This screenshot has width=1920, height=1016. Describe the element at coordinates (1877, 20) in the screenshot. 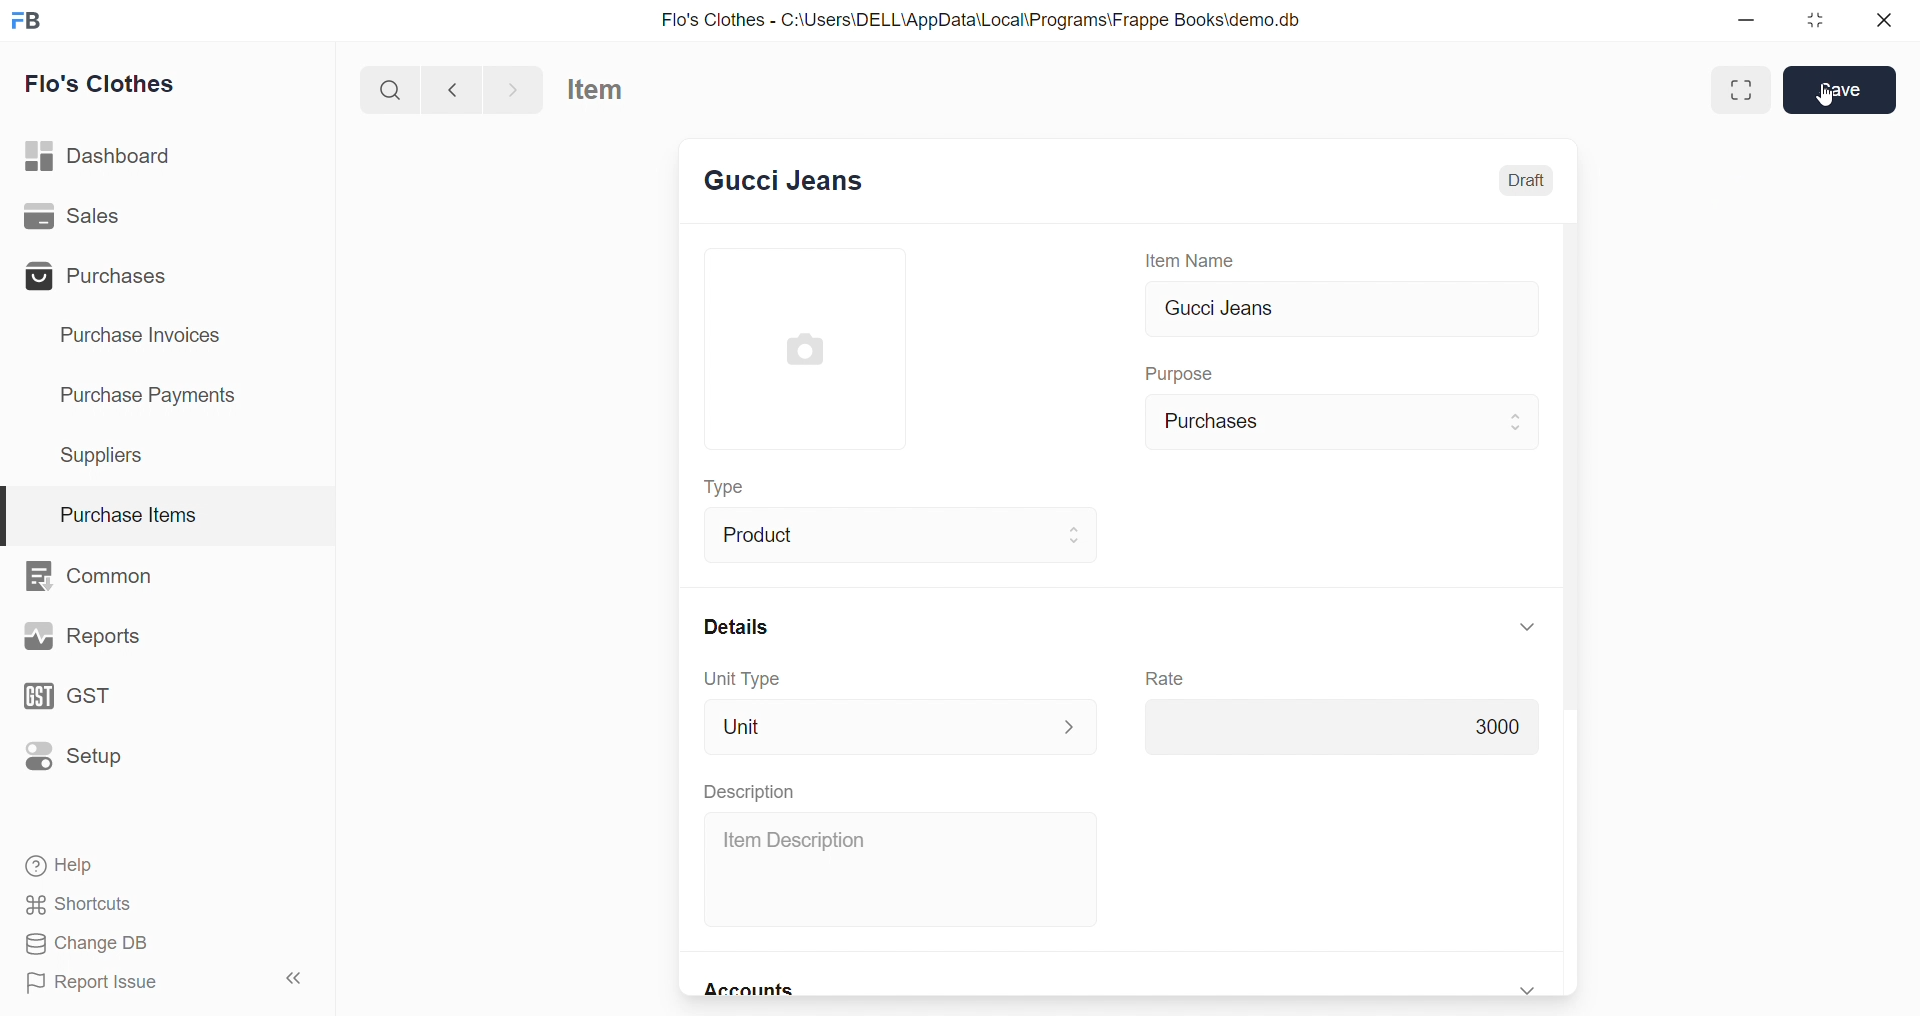

I see `close` at that location.